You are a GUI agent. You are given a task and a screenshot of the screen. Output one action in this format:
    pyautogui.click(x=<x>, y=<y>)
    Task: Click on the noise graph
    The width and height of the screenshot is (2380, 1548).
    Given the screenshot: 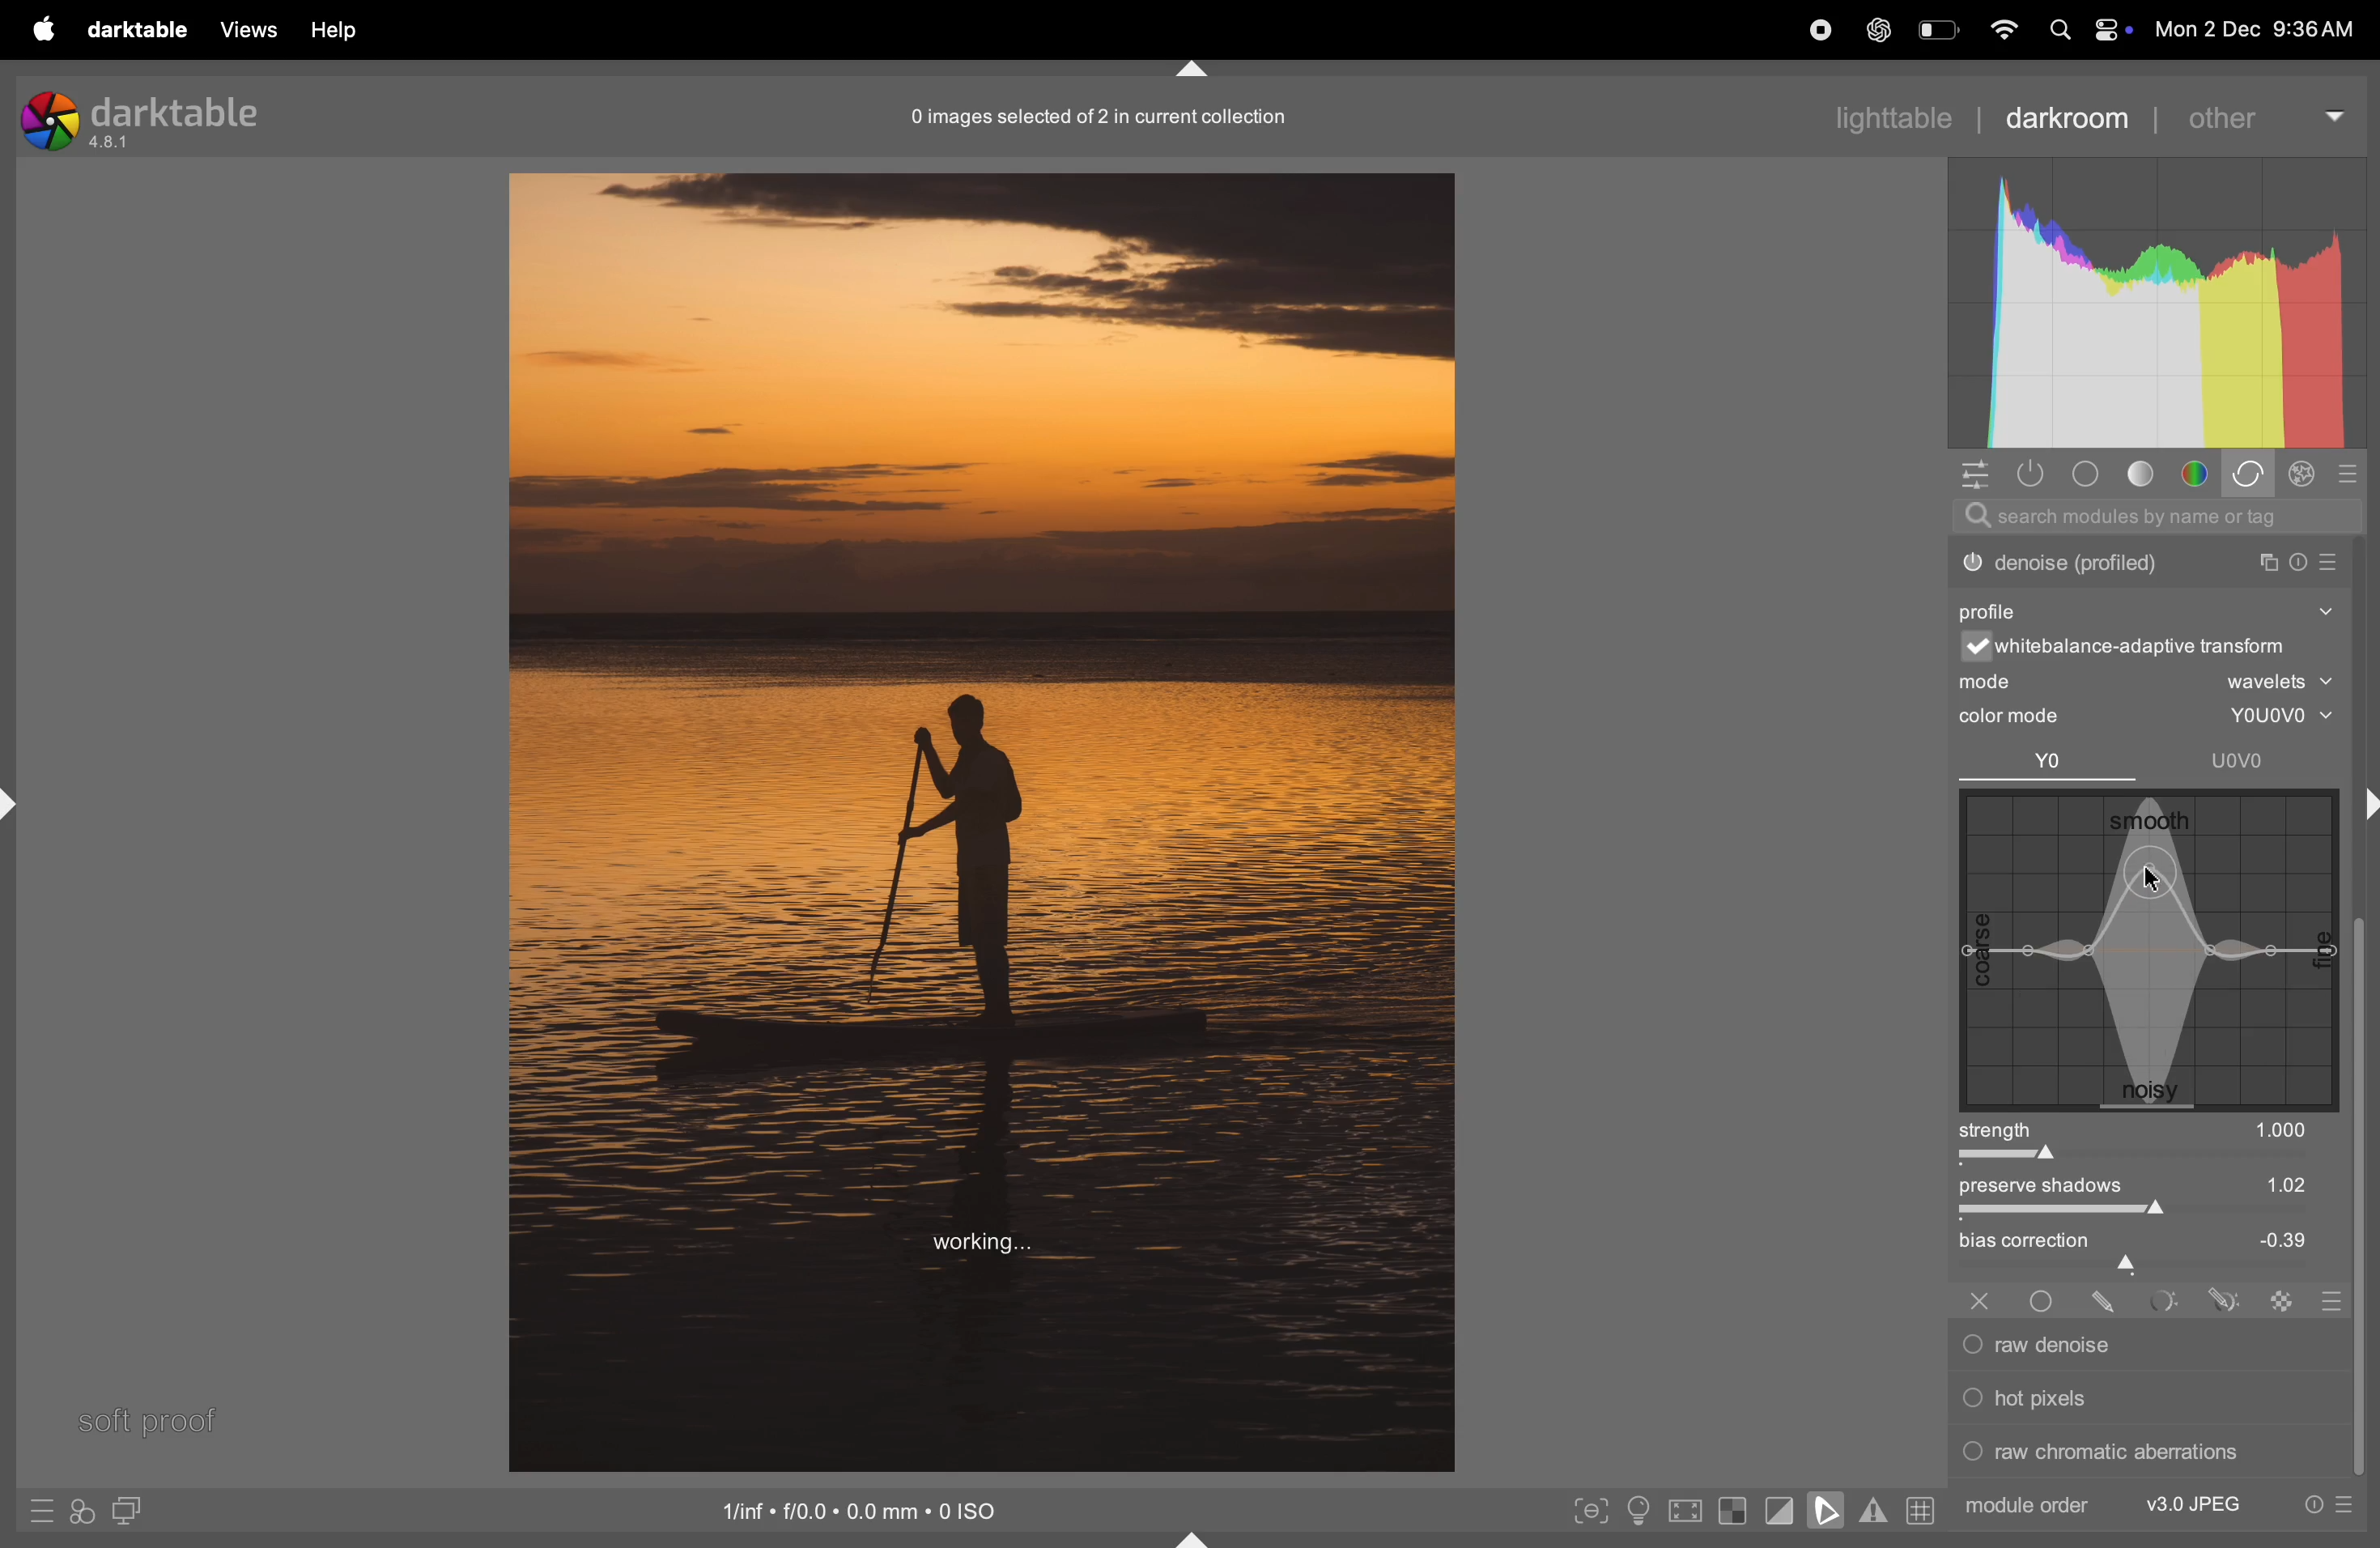 What is the action you would take?
    pyautogui.click(x=2147, y=949)
    